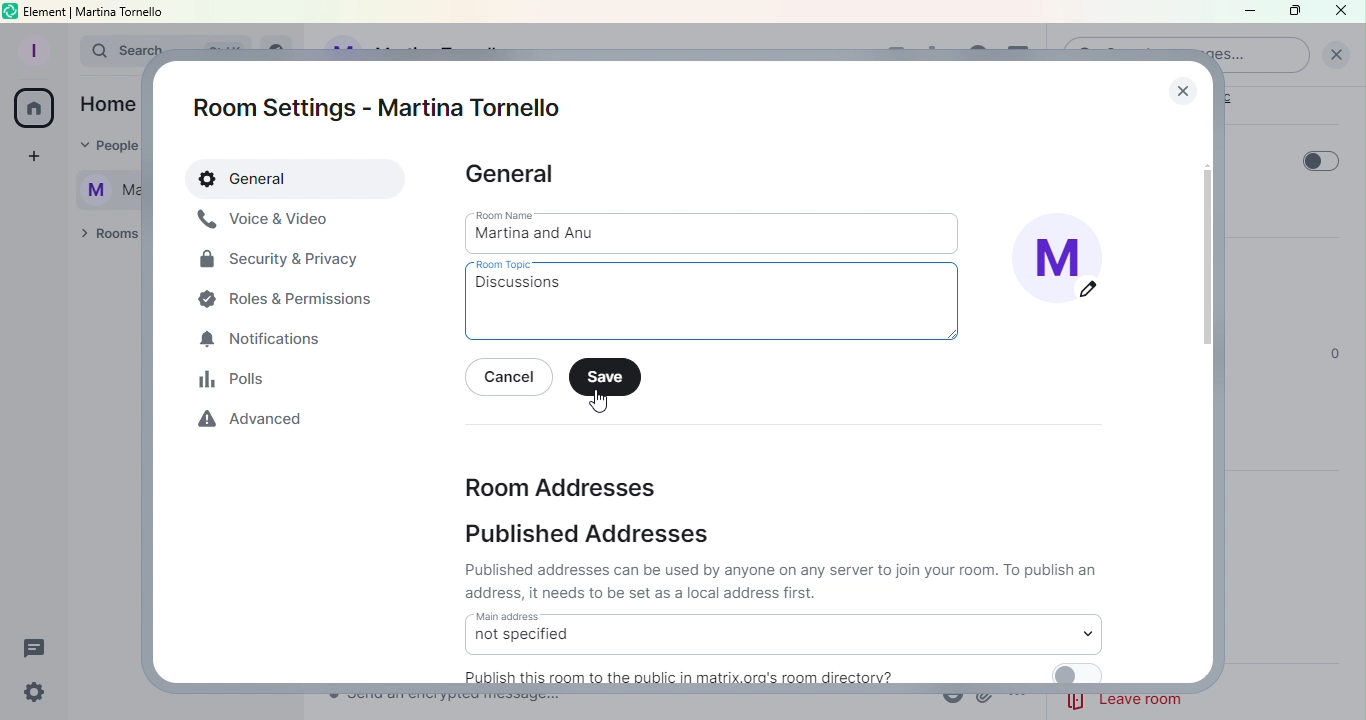 This screenshot has width=1366, height=720. Describe the element at coordinates (280, 263) in the screenshot. I see `Security and Privacy` at that location.